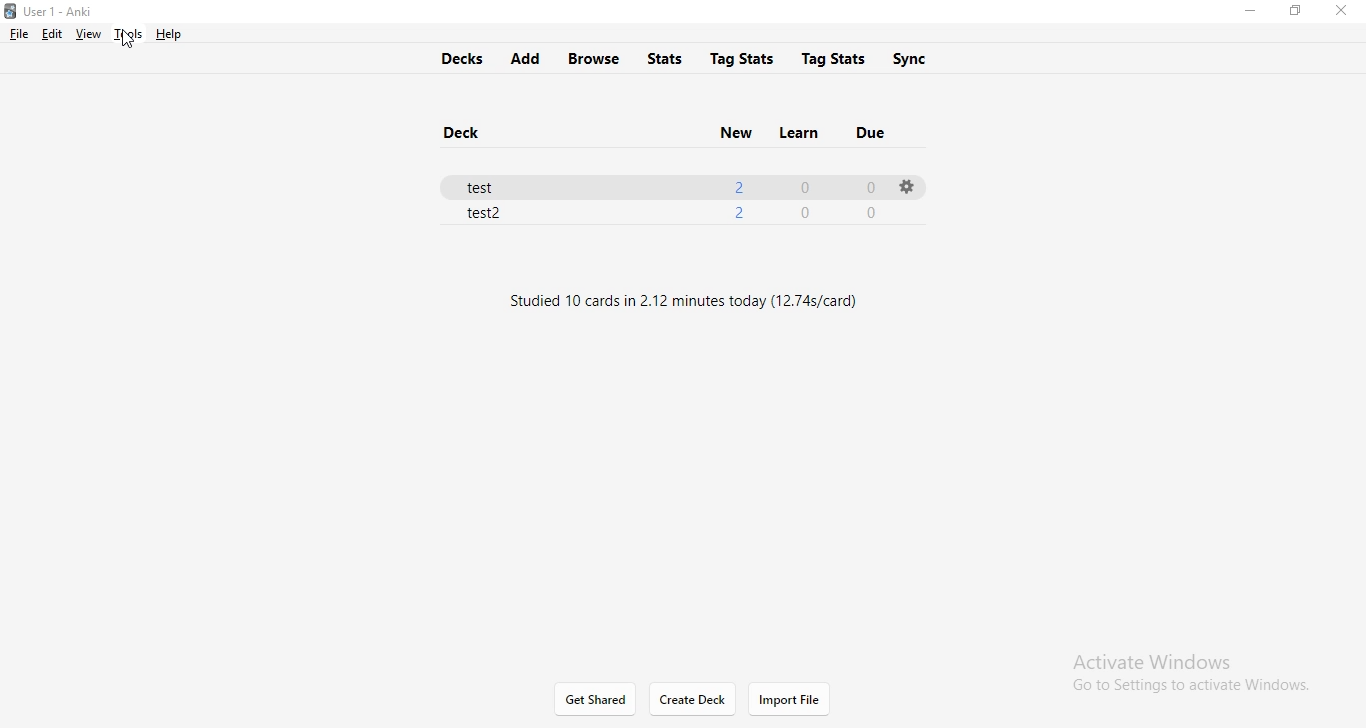 This screenshot has height=728, width=1366. I want to click on 0, so click(868, 212).